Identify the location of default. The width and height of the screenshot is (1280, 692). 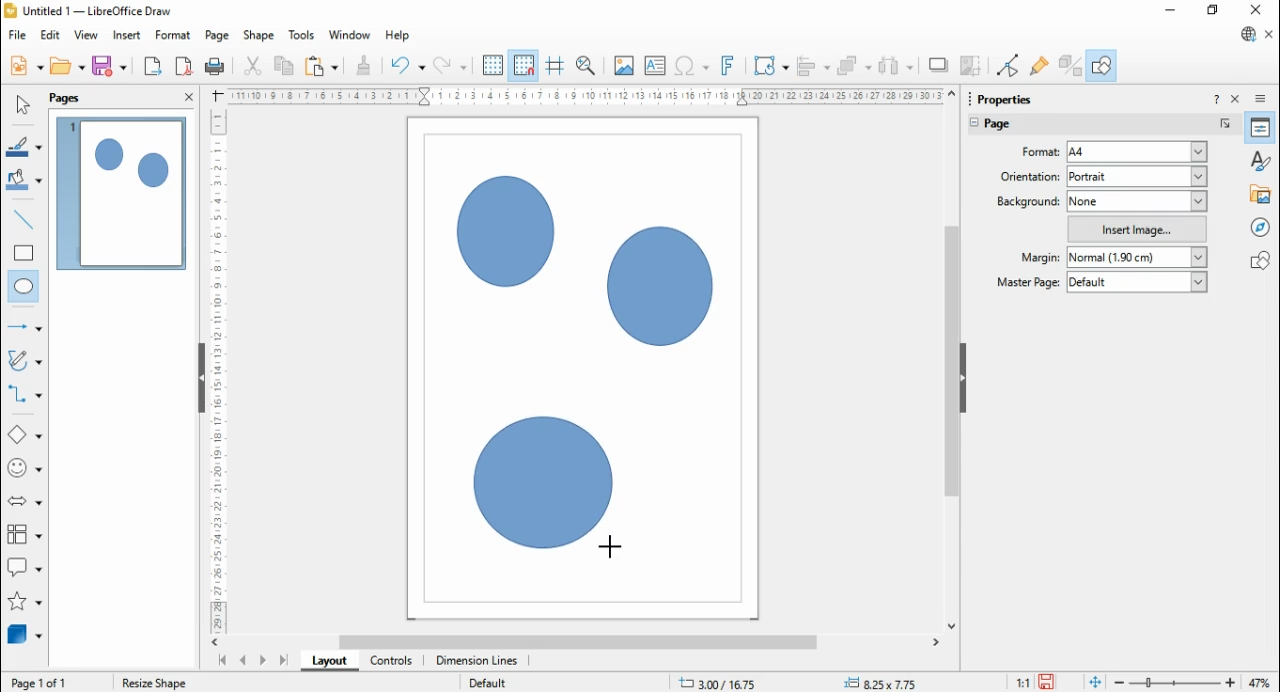
(1137, 281).